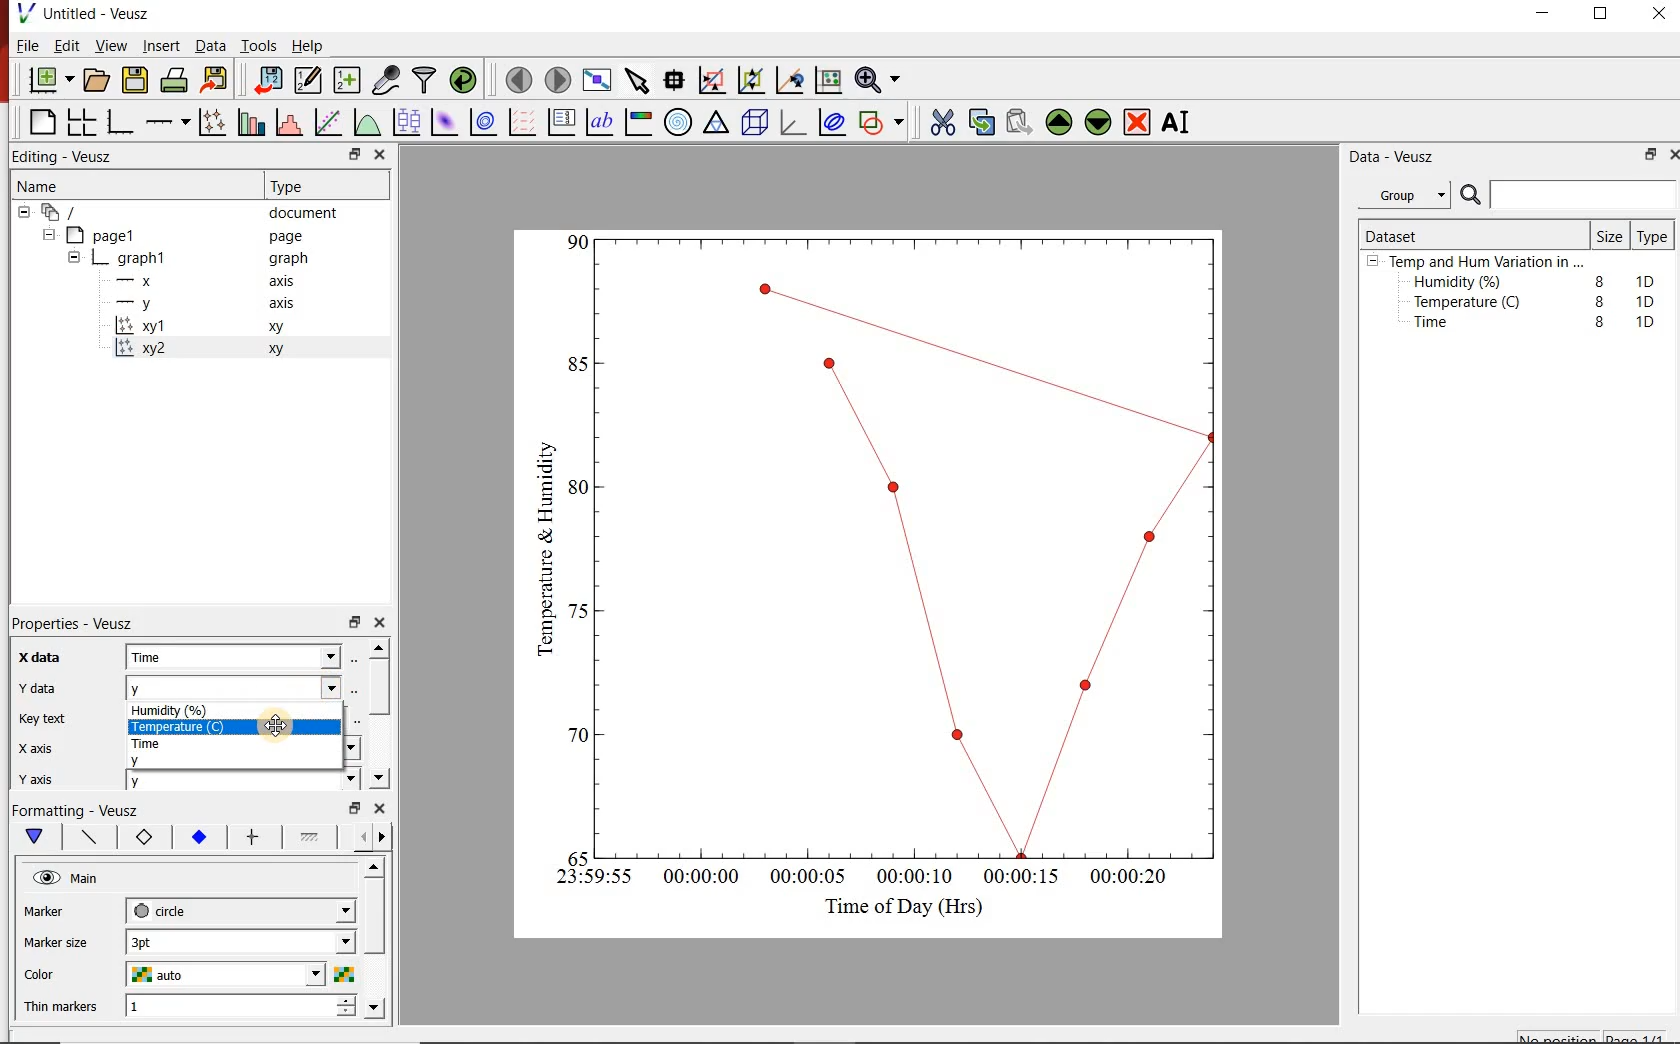 Image resolution: width=1680 pixels, height=1044 pixels. What do you see at coordinates (80, 812) in the screenshot?
I see `Formatting - Veusz` at bounding box center [80, 812].